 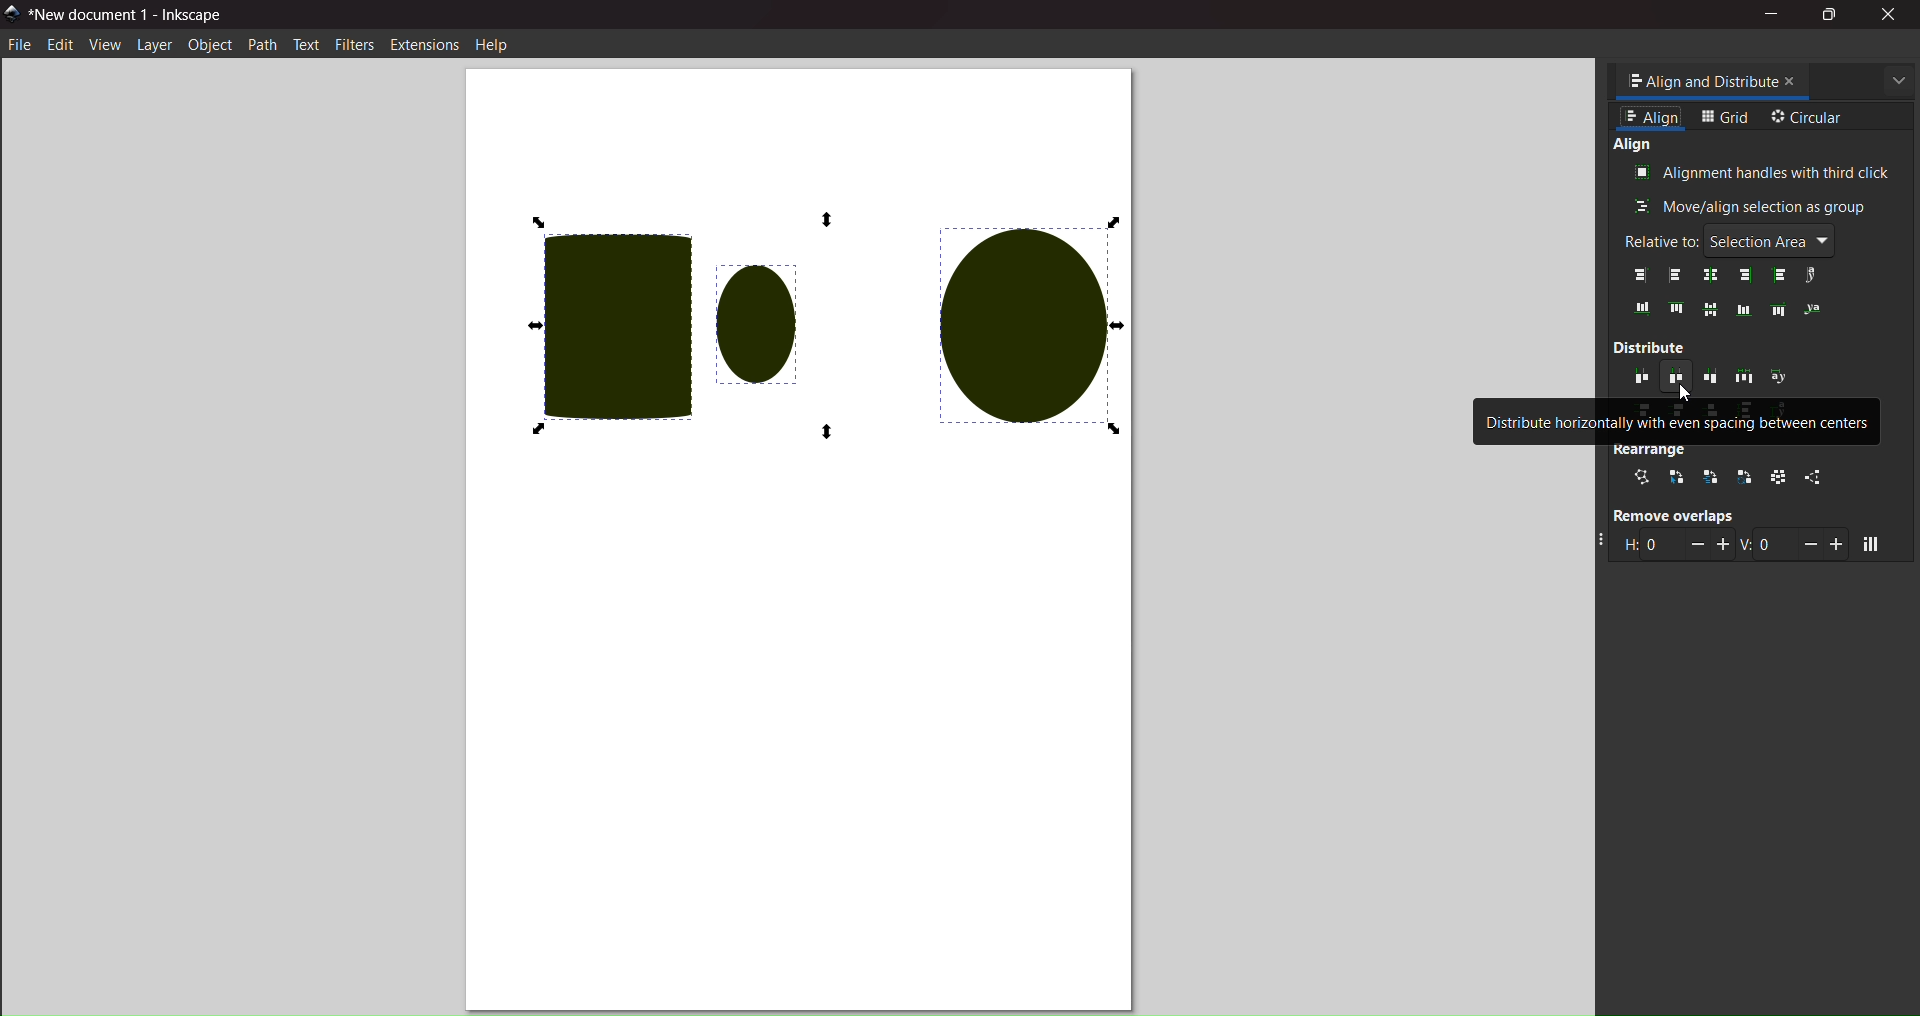 I want to click on minimize, so click(x=1772, y=16).